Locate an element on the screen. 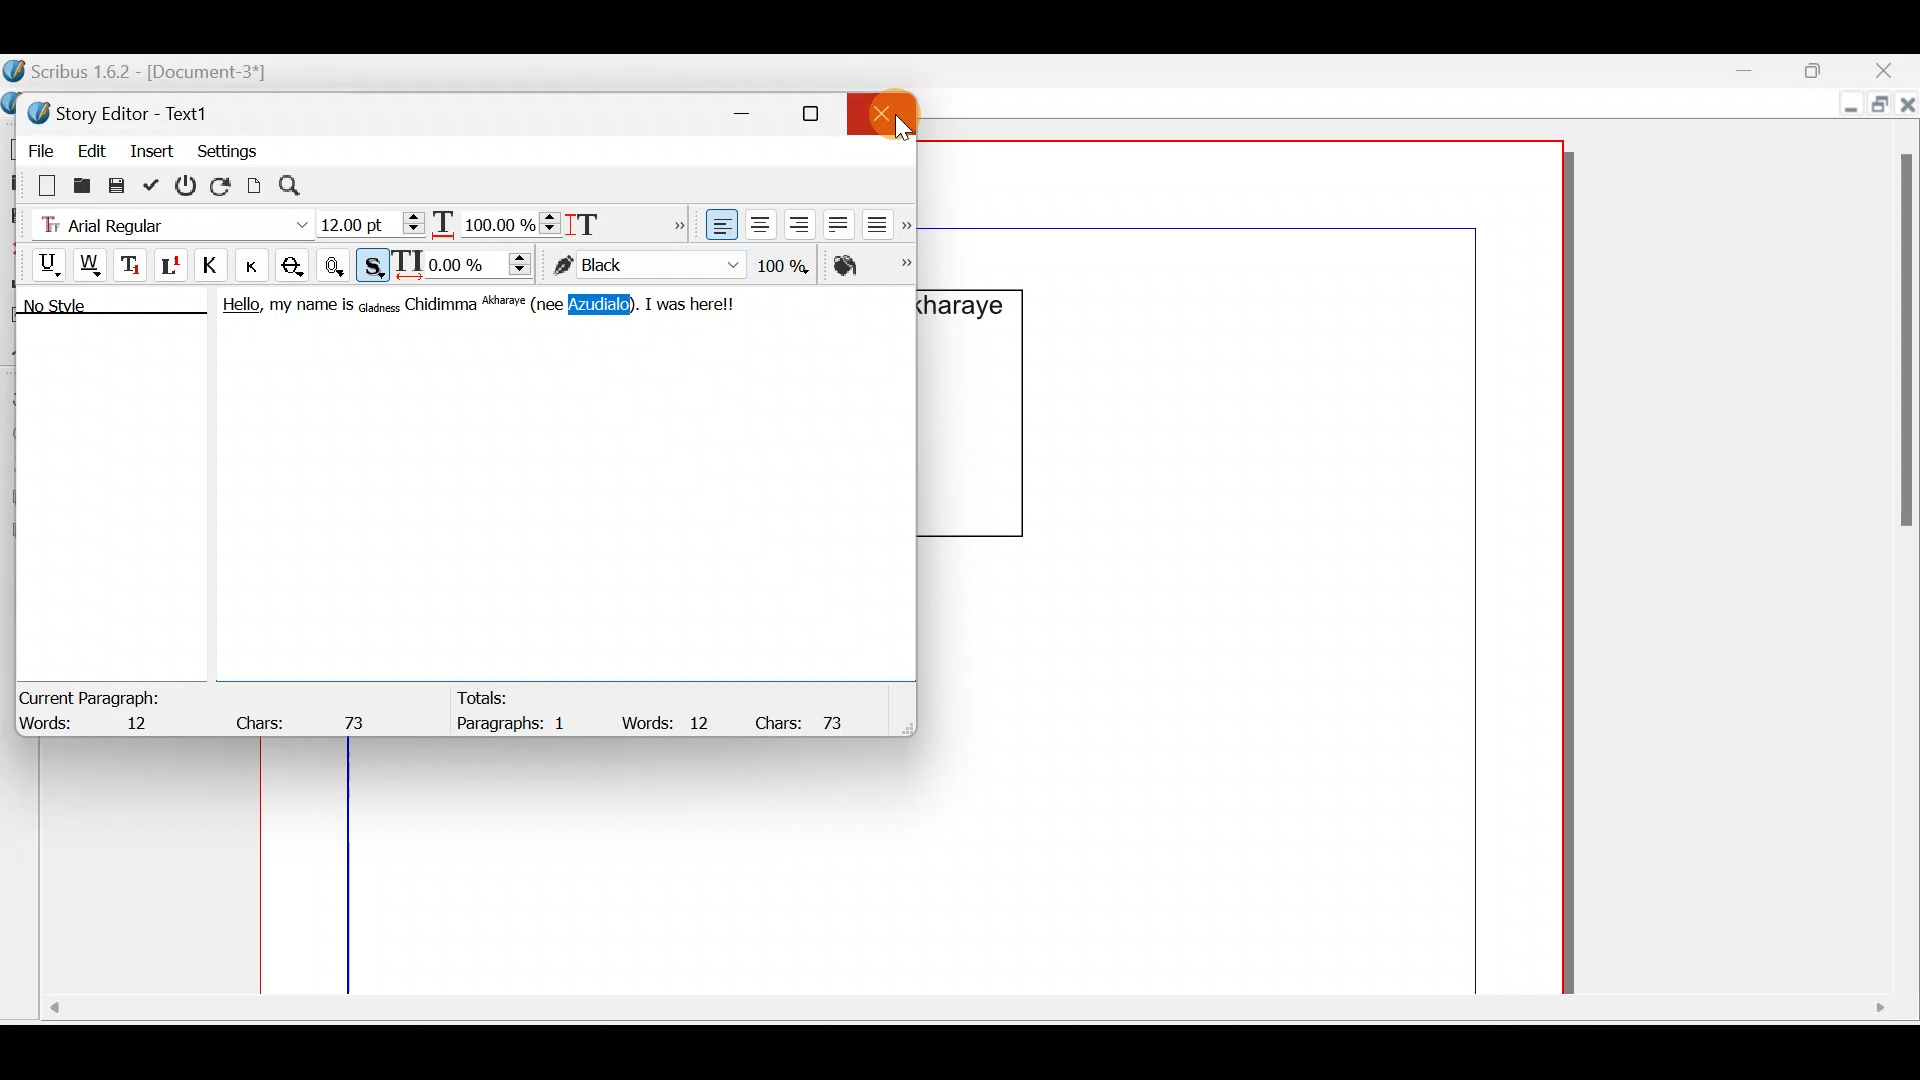  Align text left is located at coordinates (719, 225).